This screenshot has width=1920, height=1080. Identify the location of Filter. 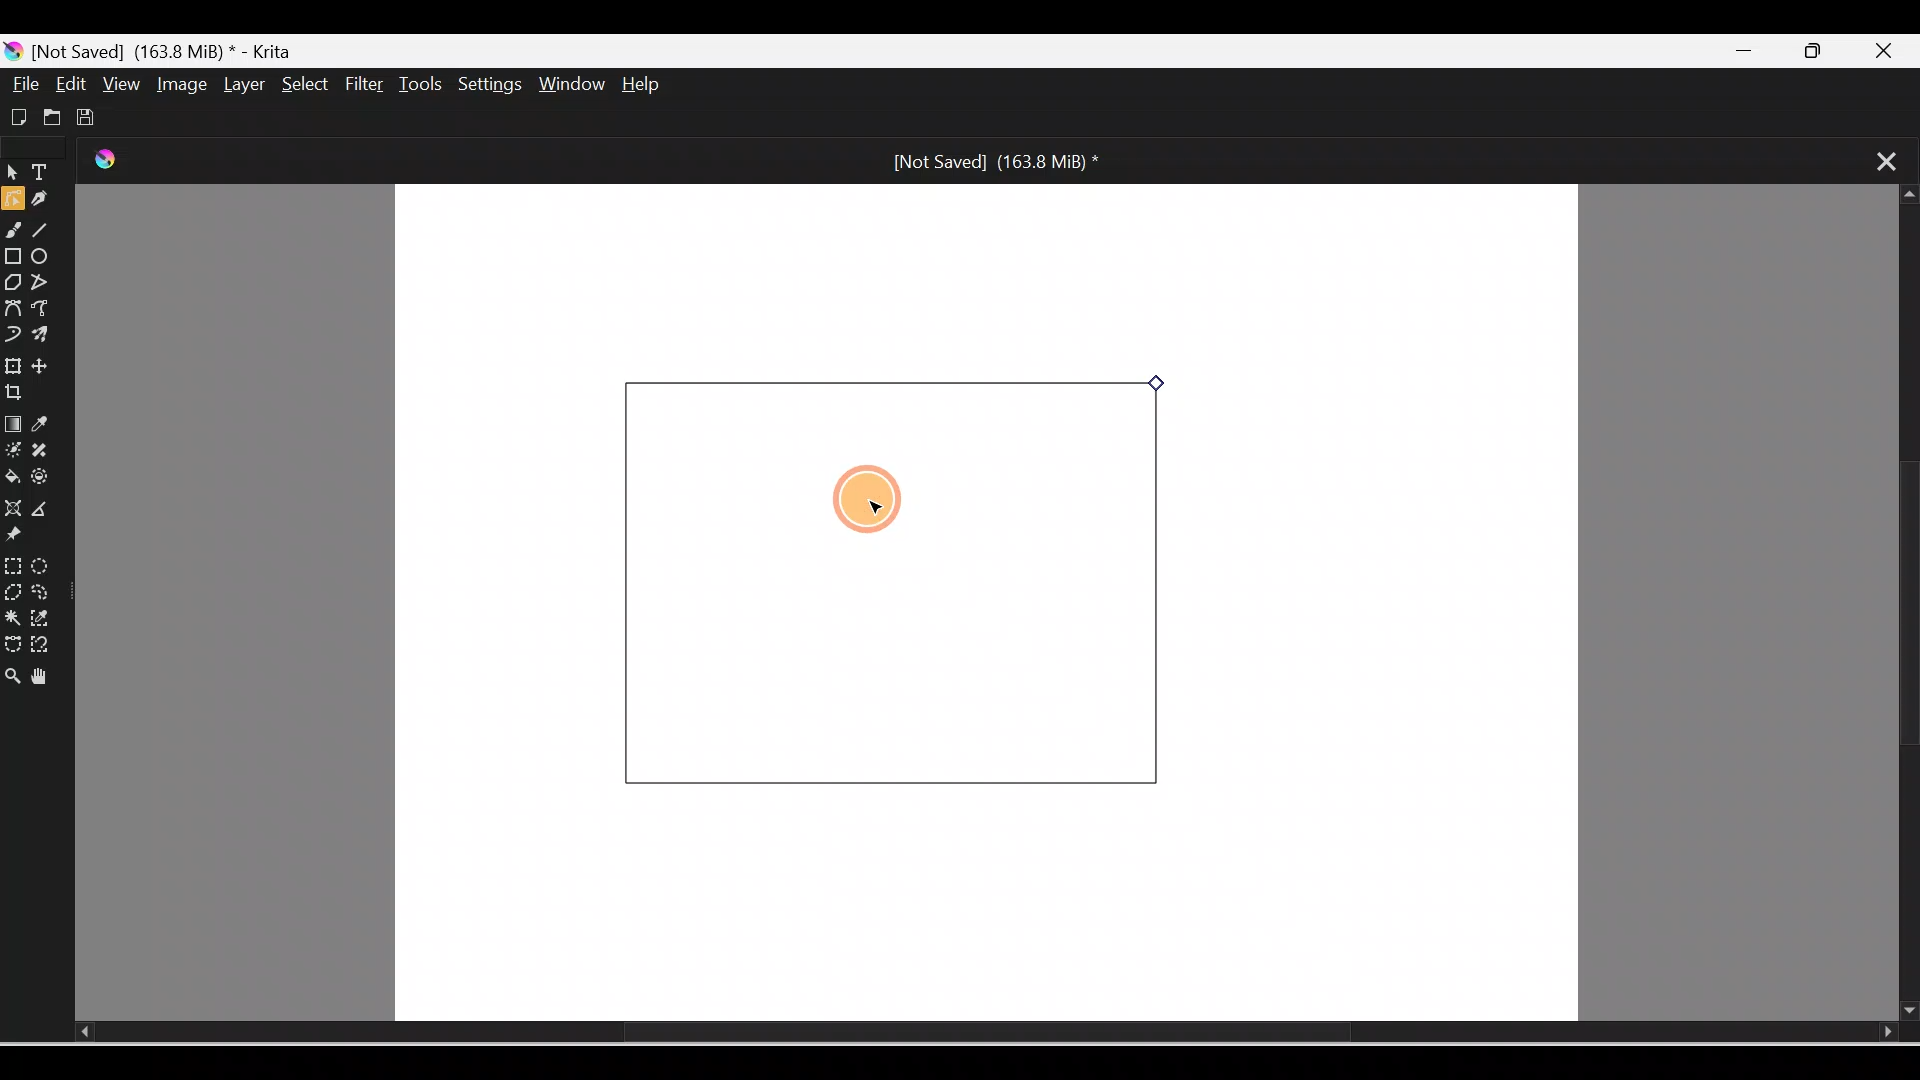
(365, 85).